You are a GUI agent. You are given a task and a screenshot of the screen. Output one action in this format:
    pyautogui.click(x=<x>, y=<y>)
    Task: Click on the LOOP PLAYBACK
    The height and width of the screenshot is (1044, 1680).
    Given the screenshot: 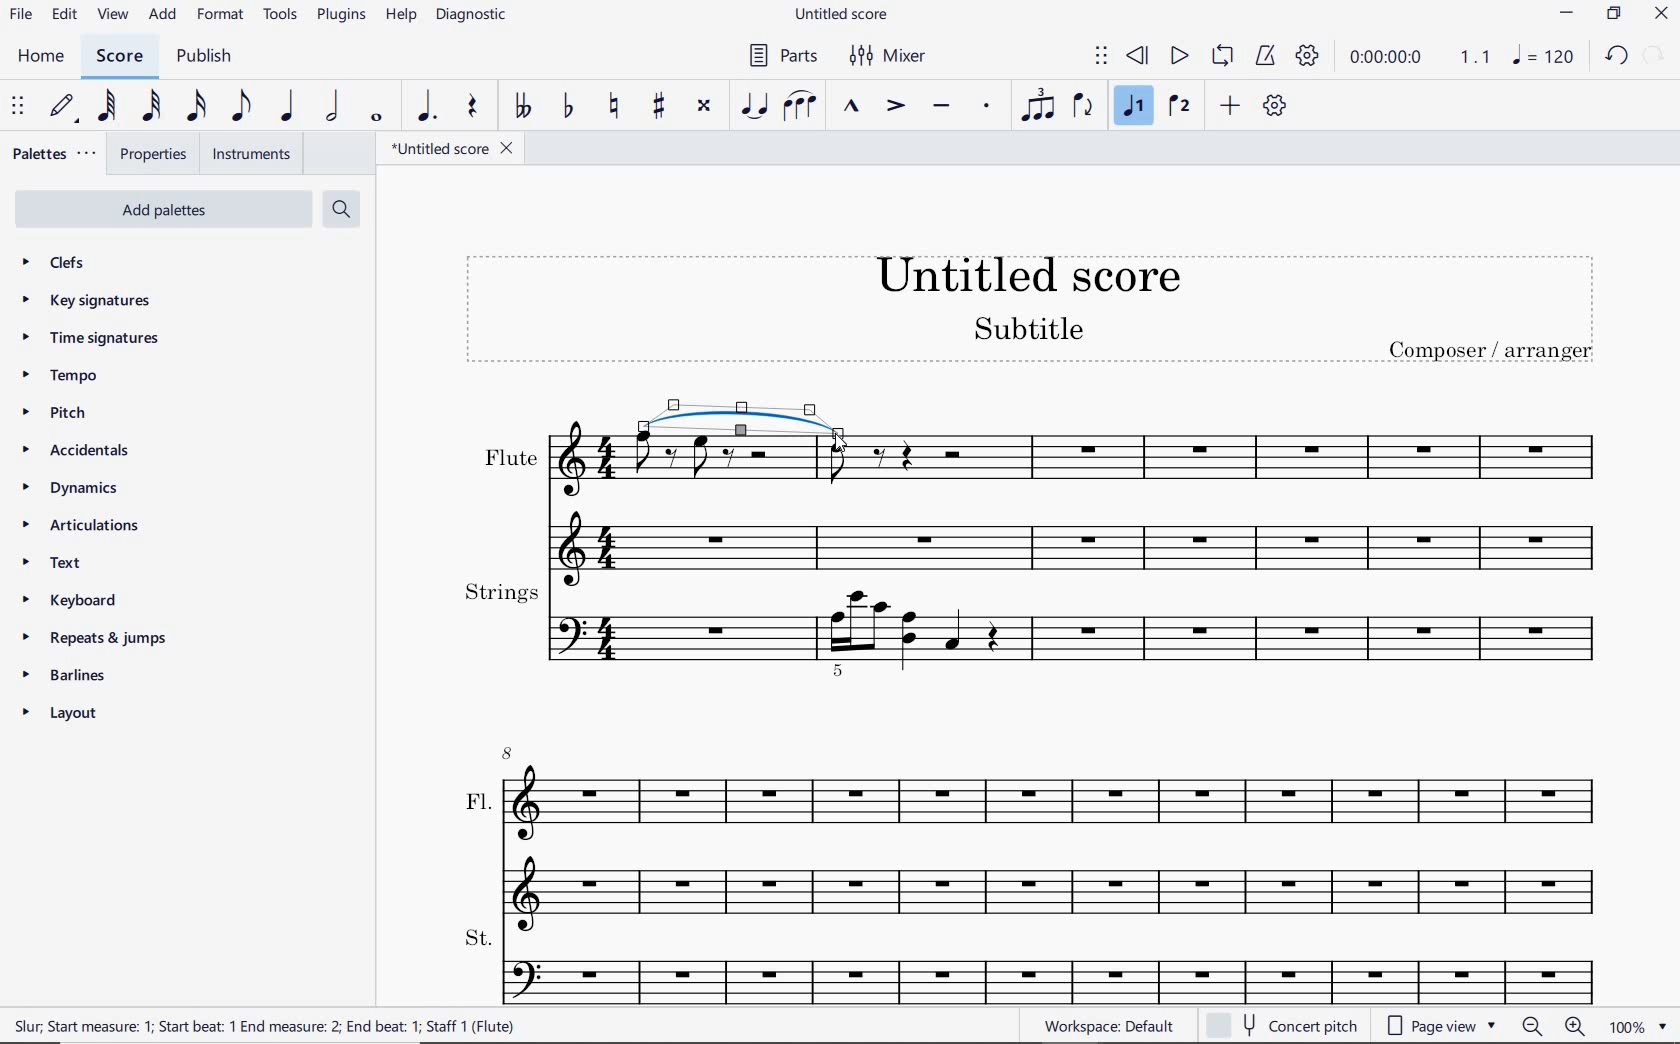 What is the action you would take?
    pyautogui.click(x=1223, y=57)
    